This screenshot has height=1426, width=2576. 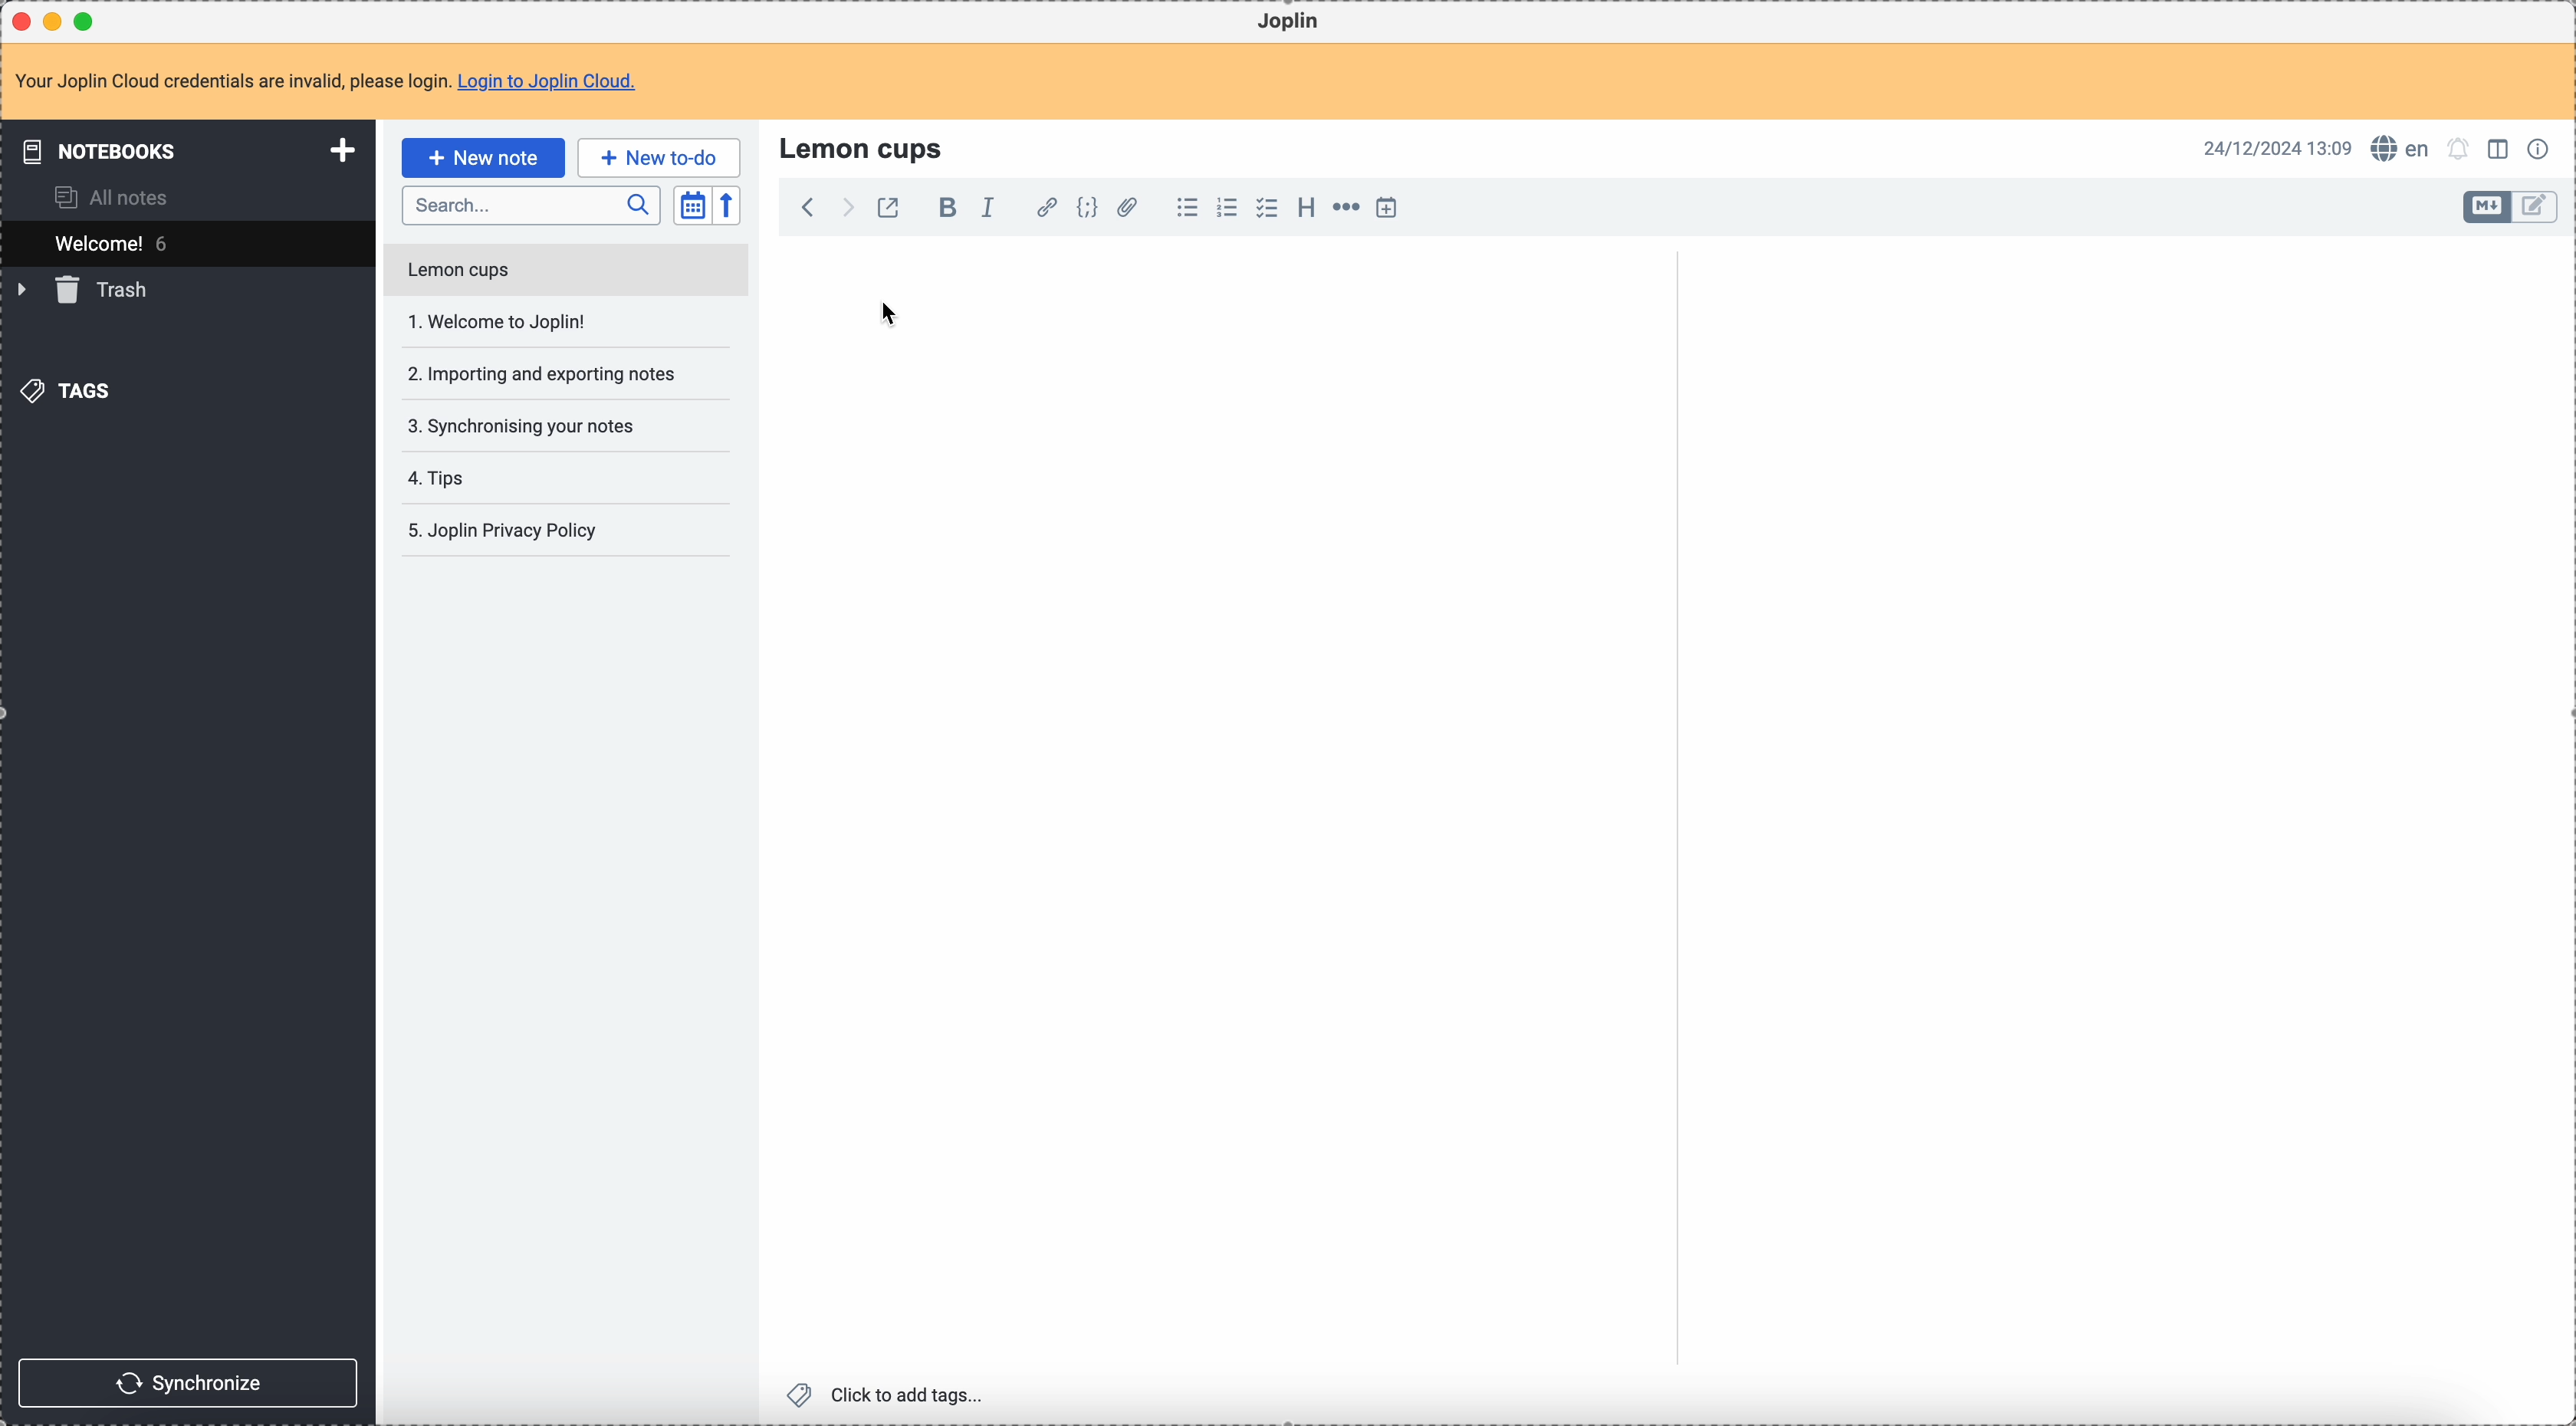 What do you see at coordinates (118, 196) in the screenshot?
I see `all notes` at bounding box center [118, 196].